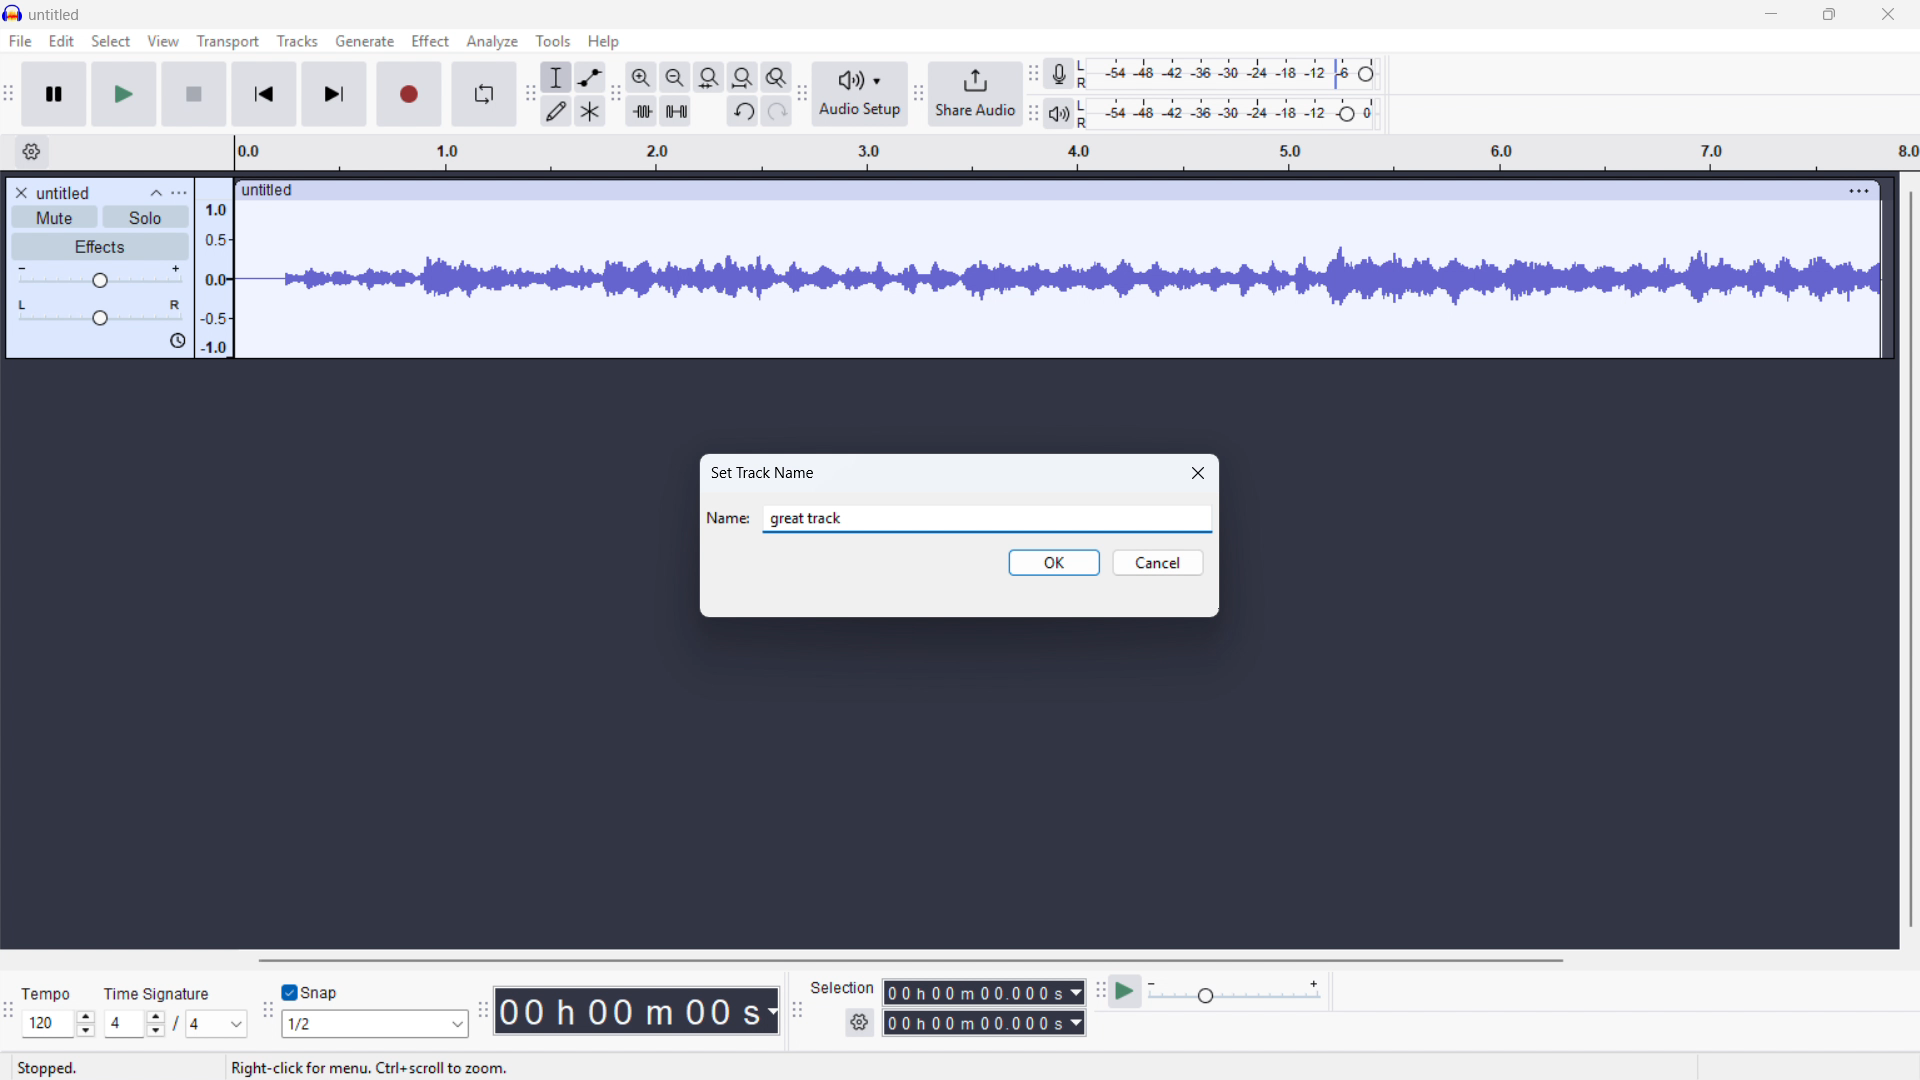 This screenshot has width=1920, height=1080. Describe the element at coordinates (1034, 115) in the screenshot. I see `Playback metre toolbar ` at that location.